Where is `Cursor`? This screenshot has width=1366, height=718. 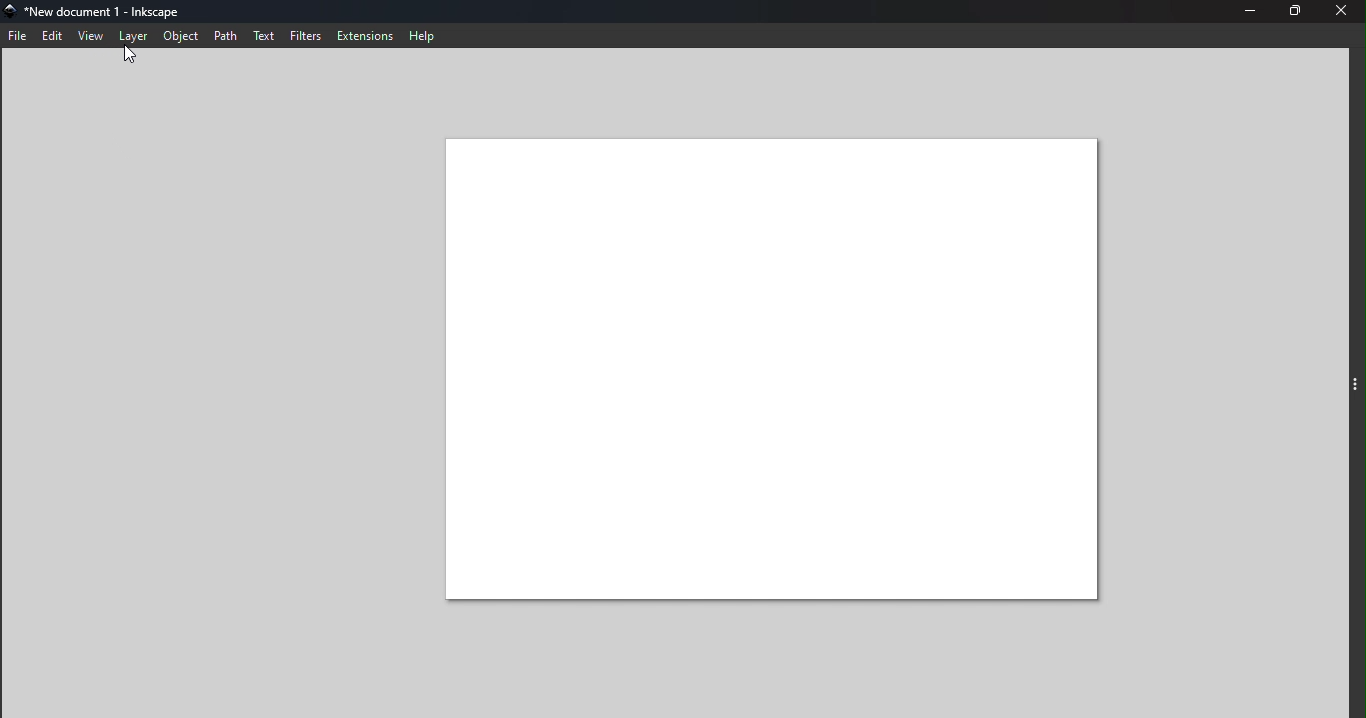
Cursor is located at coordinates (134, 58).